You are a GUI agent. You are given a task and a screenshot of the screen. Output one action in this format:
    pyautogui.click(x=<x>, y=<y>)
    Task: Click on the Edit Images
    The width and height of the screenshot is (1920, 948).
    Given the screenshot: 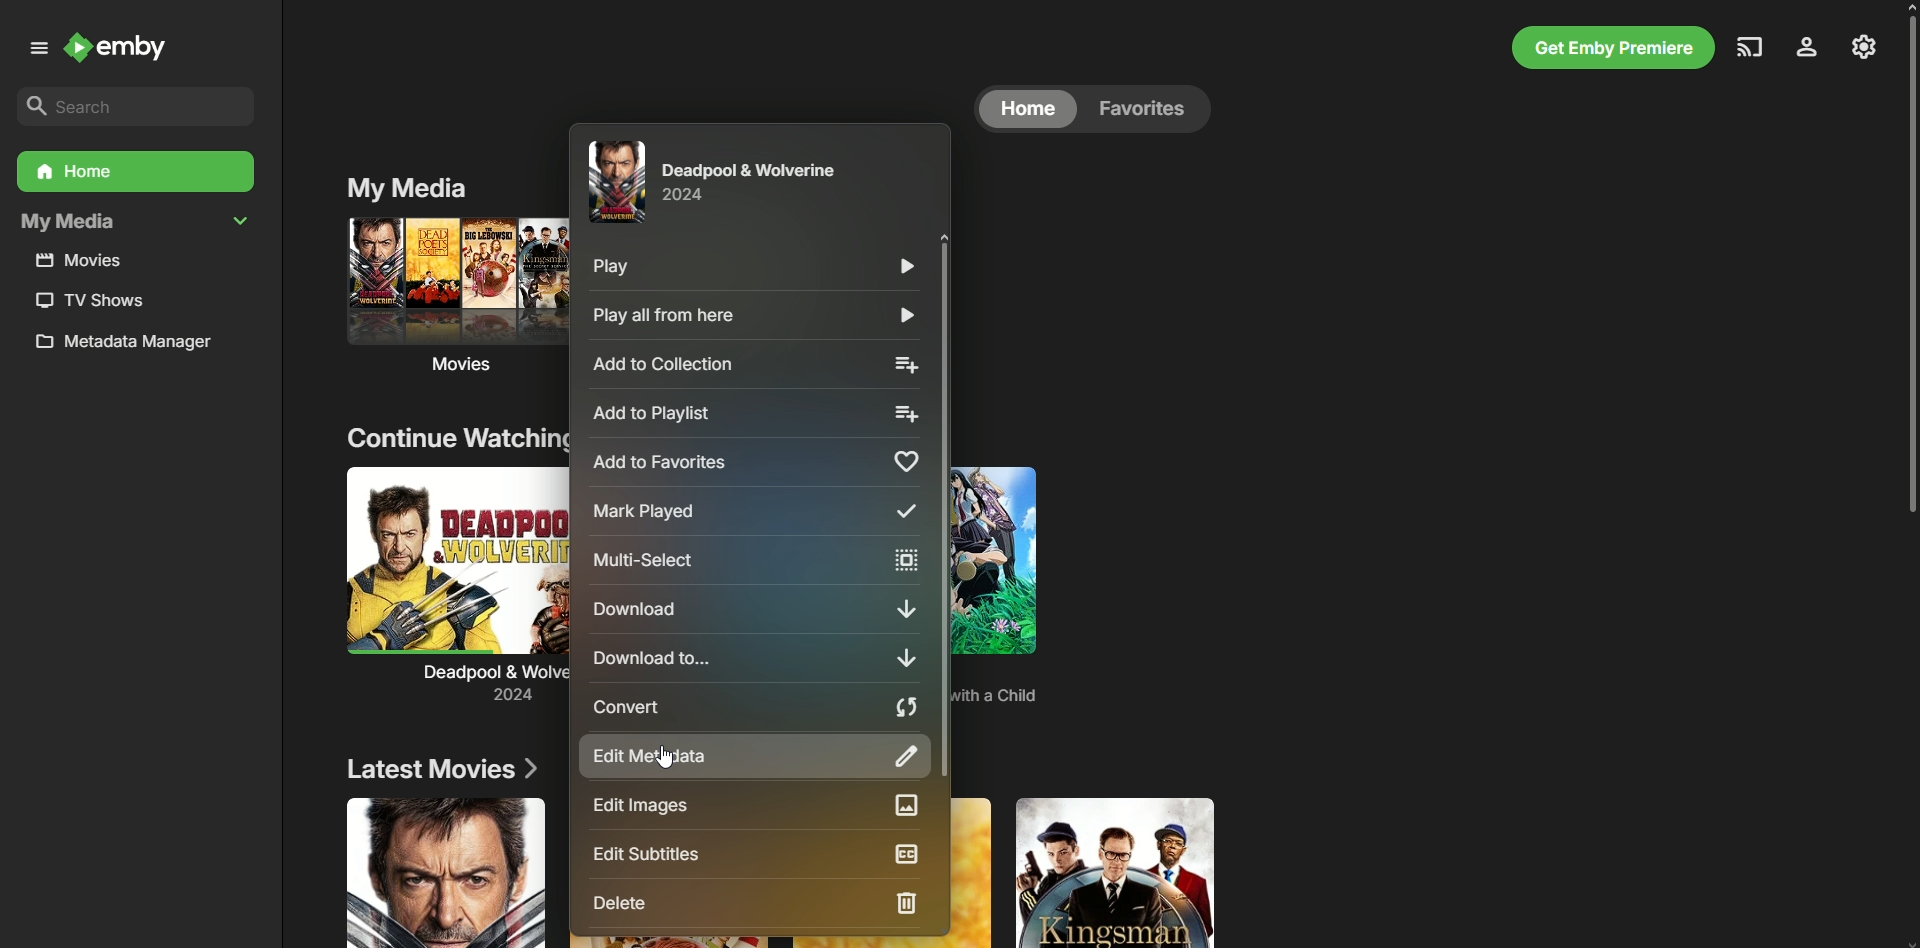 What is the action you would take?
    pyautogui.click(x=753, y=806)
    